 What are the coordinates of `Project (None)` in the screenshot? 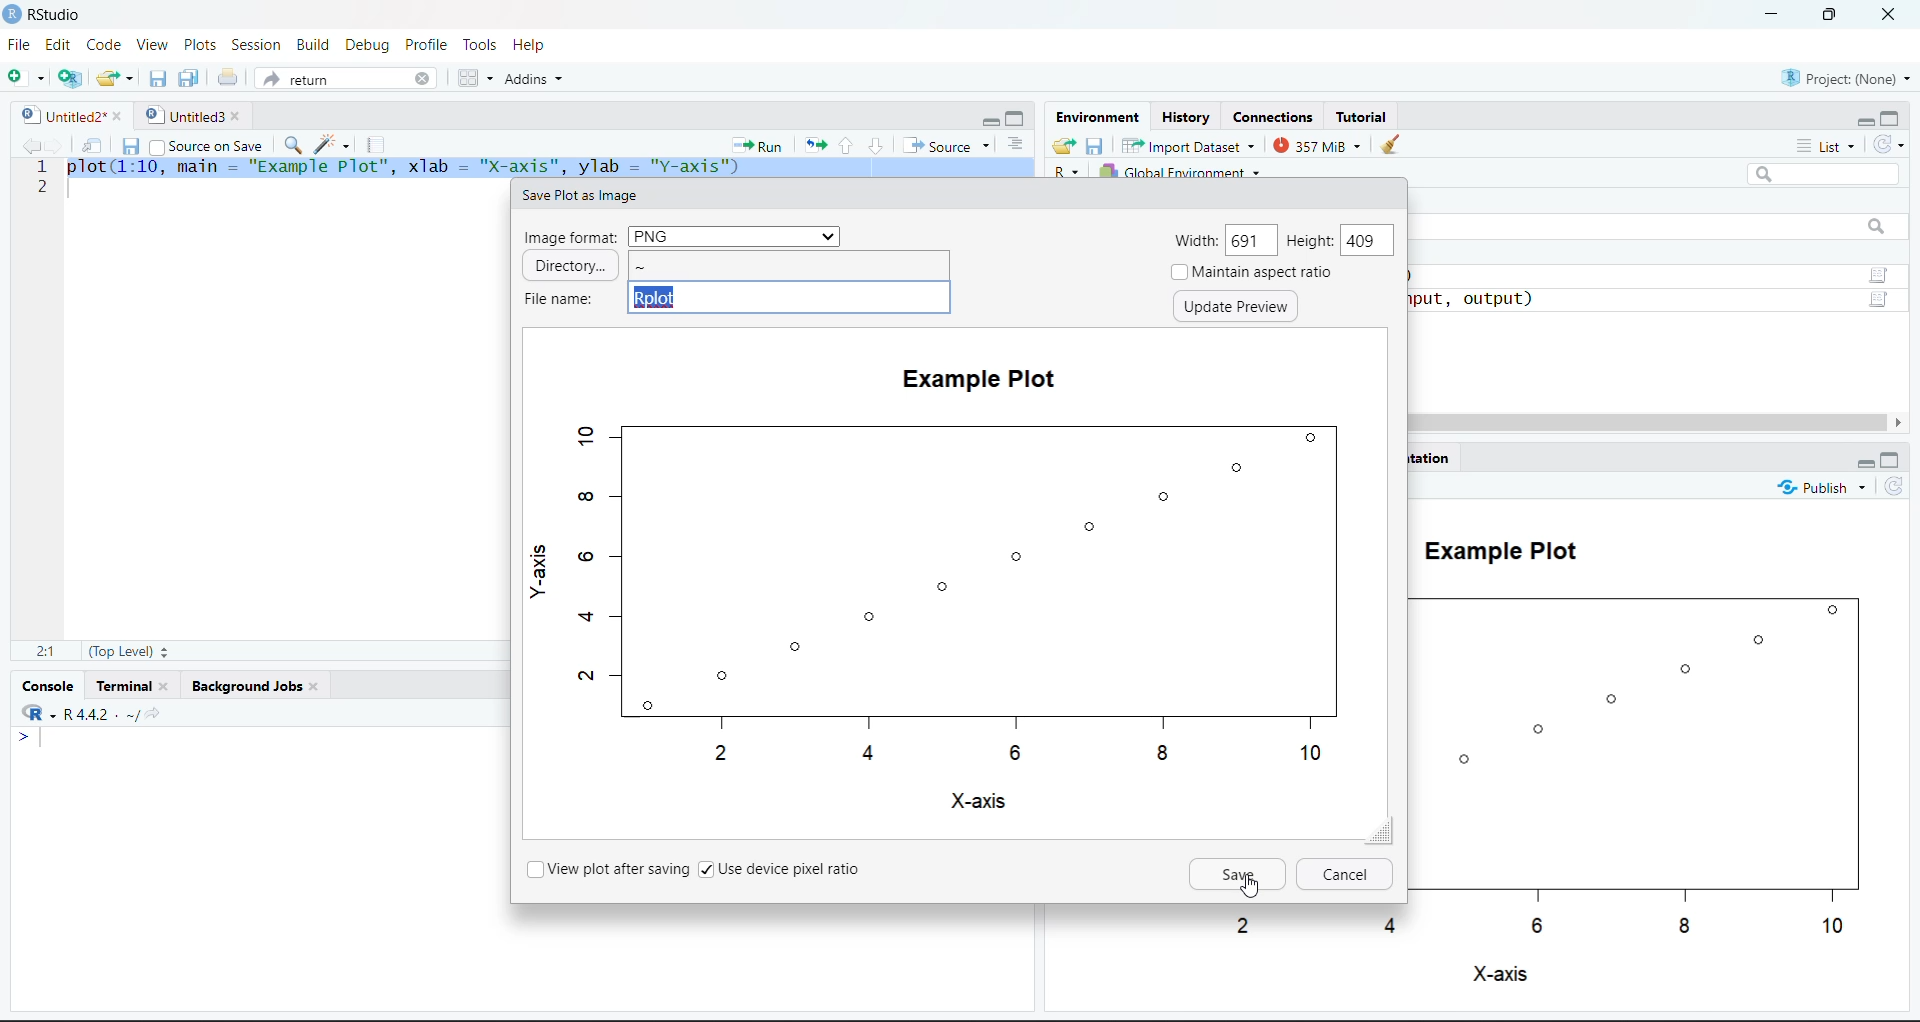 It's located at (1841, 76).